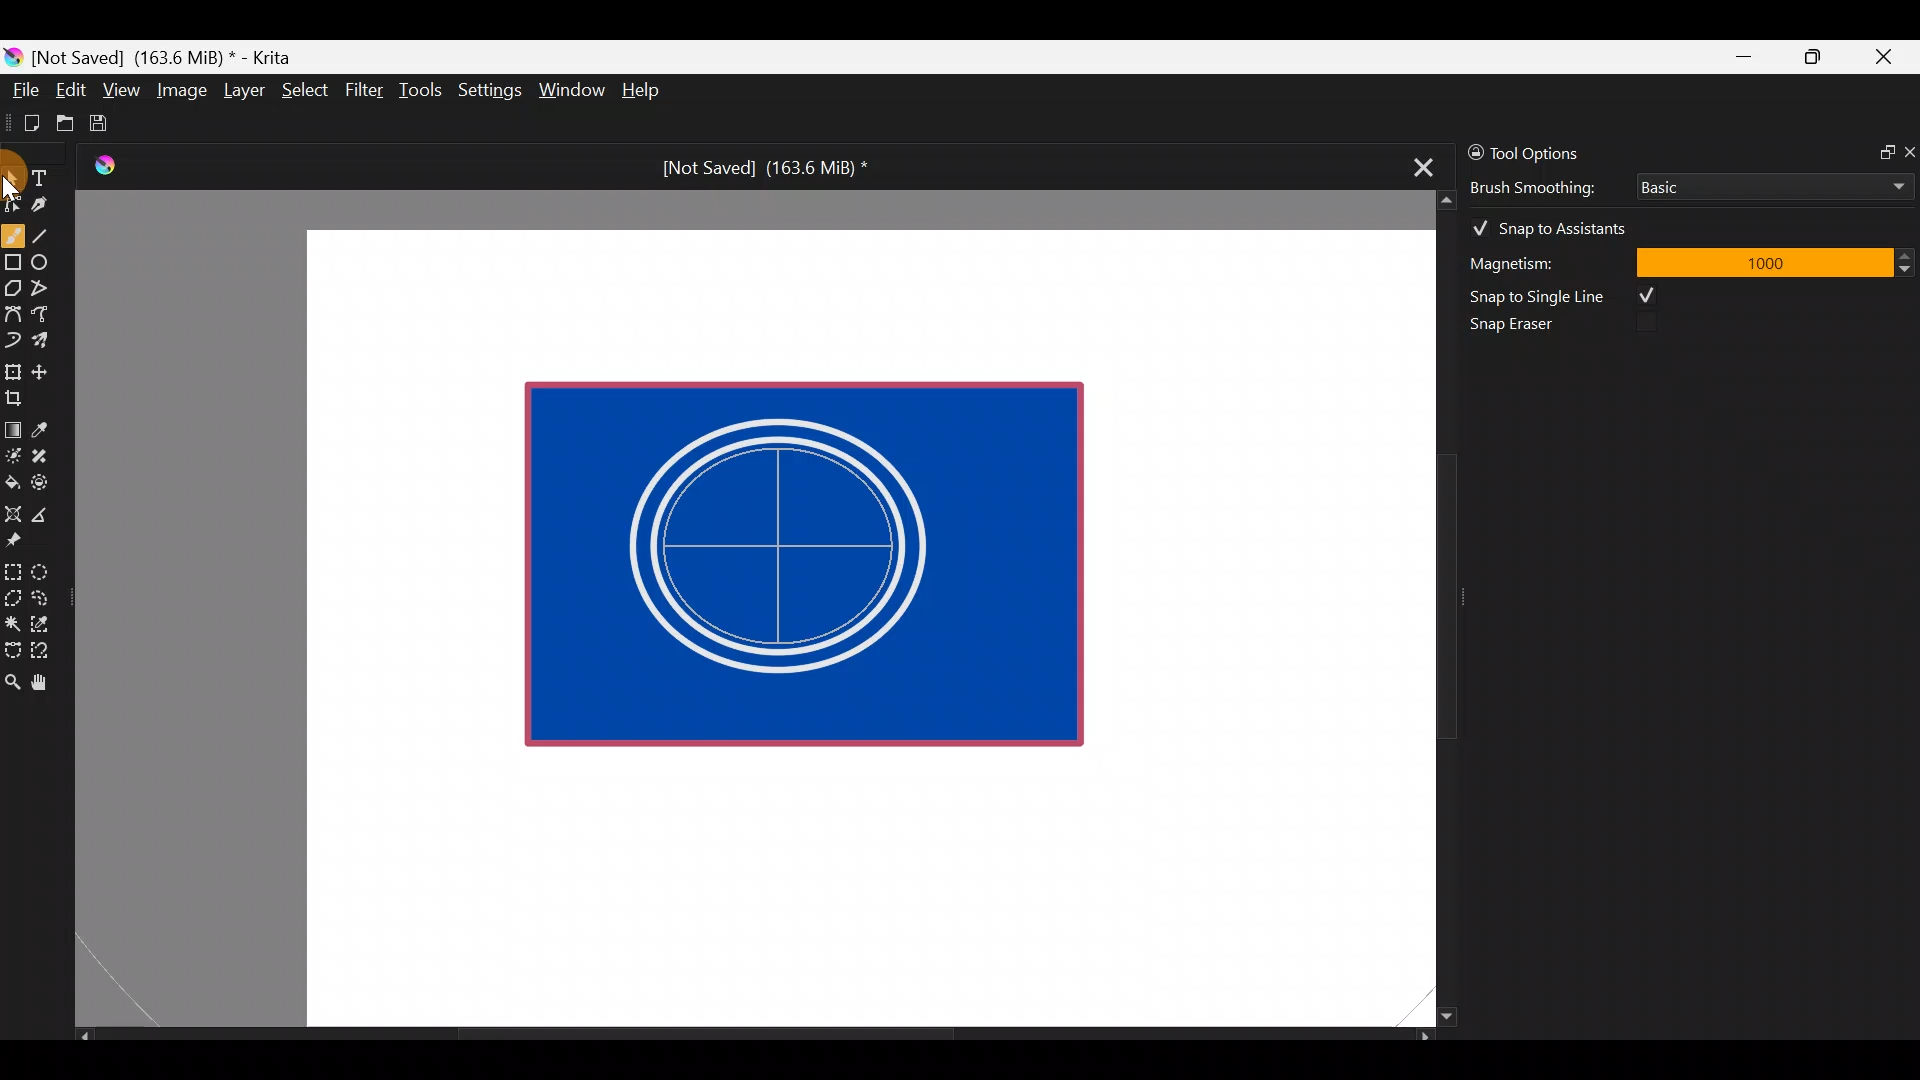 This screenshot has height=1080, width=1920. What do you see at coordinates (492, 94) in the screenshot?
I see `Settings` at bounding box center [492, 94].